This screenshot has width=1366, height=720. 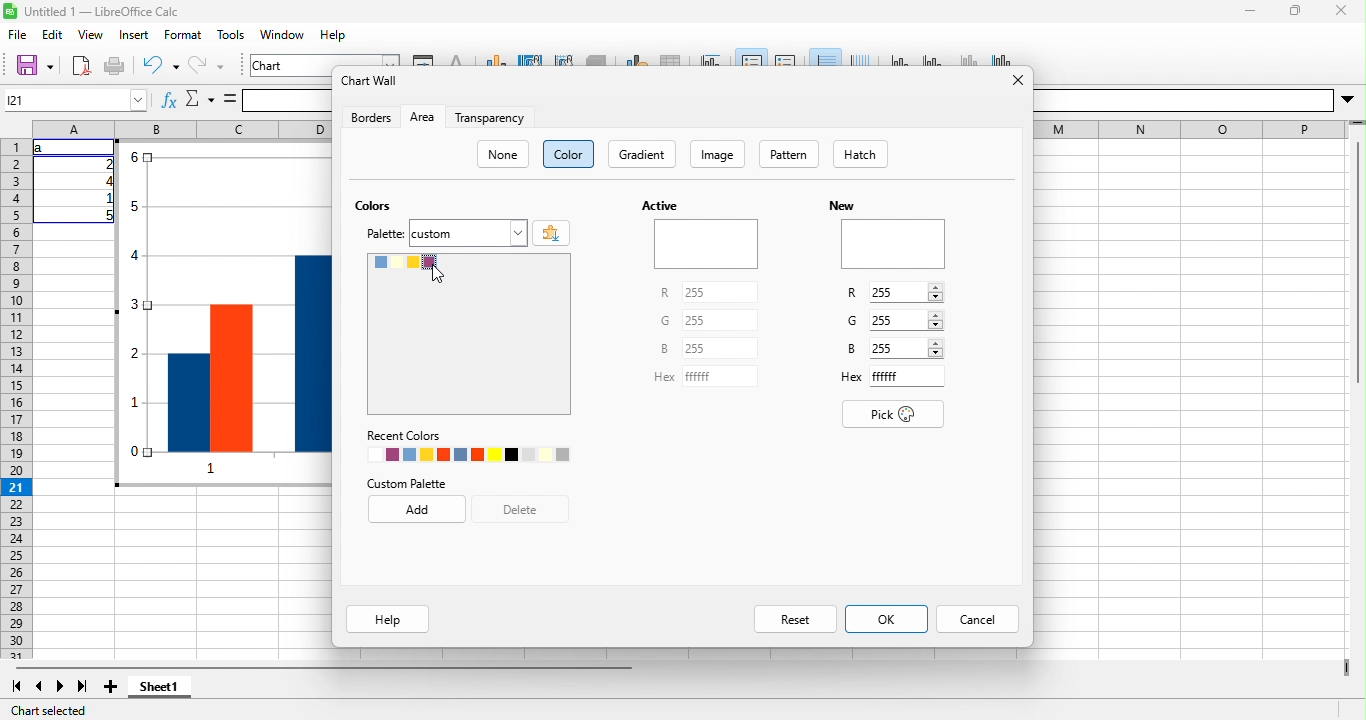 I want to click on insert, so click(x=135, y=34).